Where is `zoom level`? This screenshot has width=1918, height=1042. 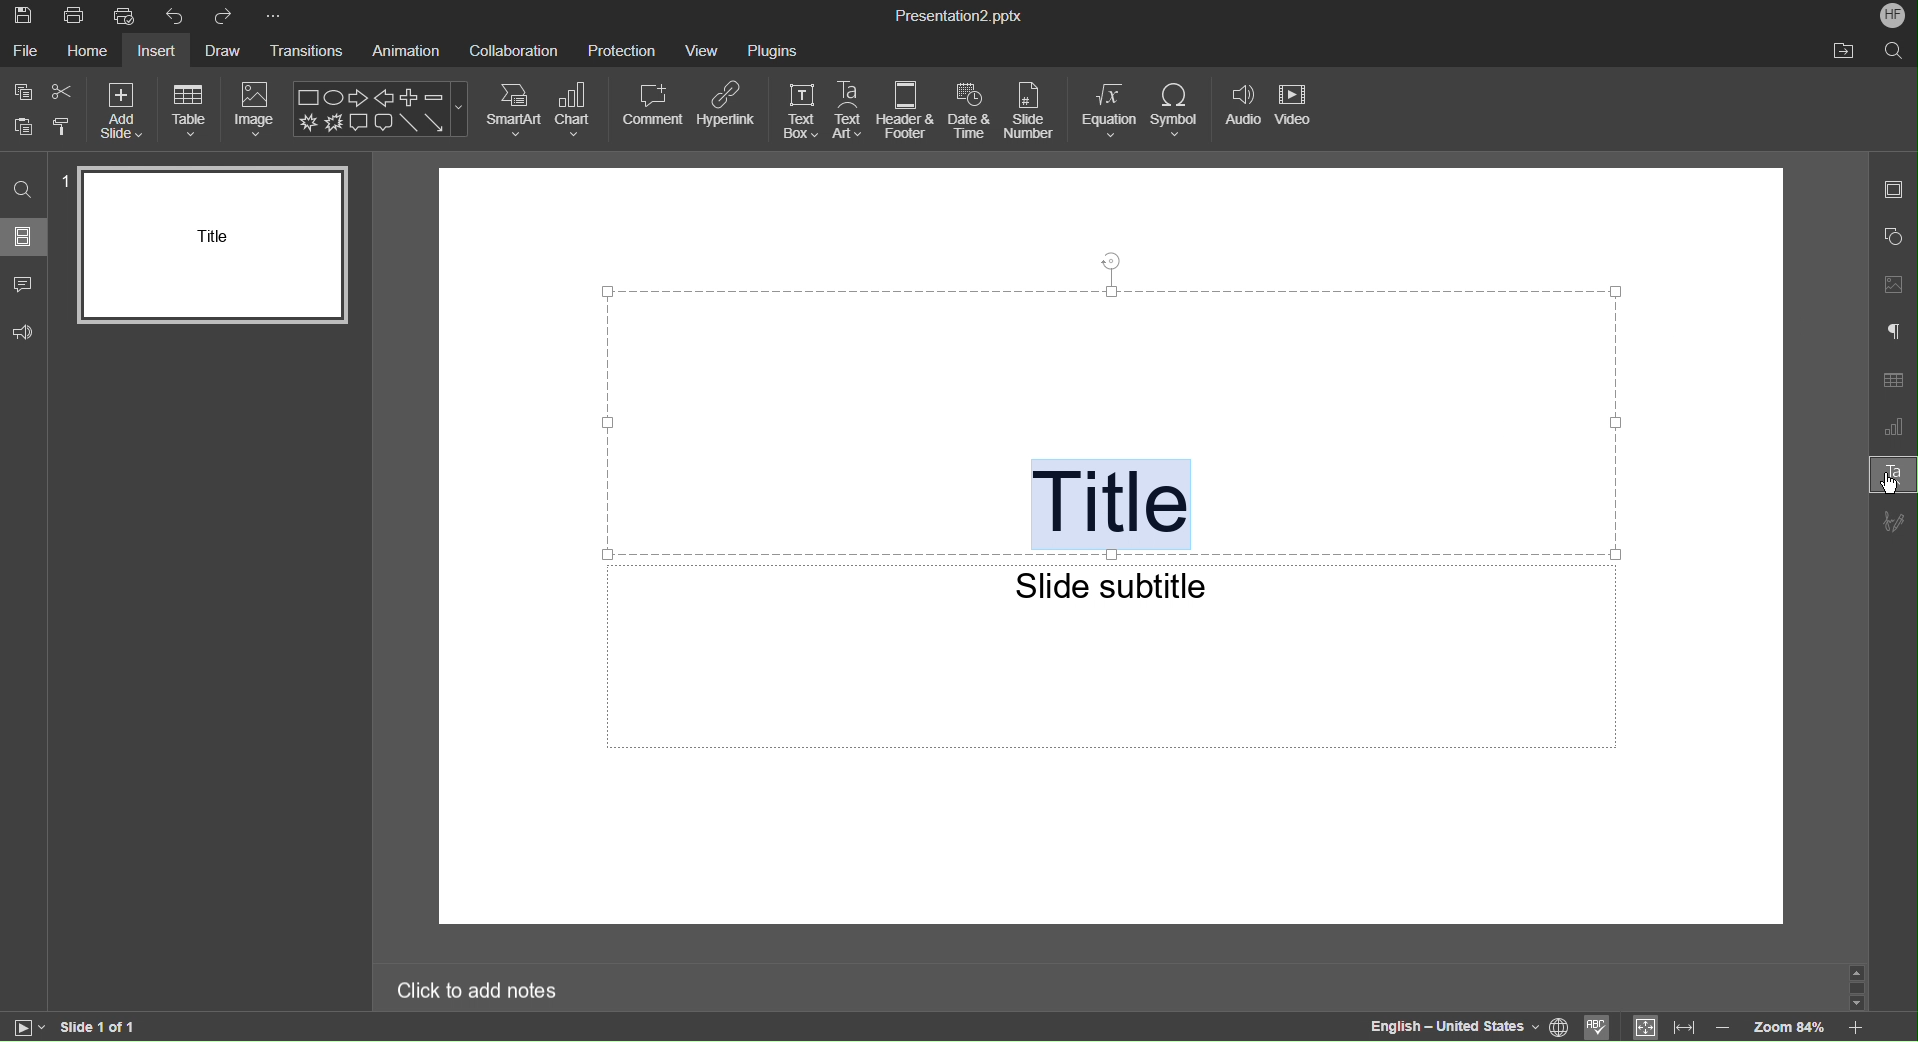 zoom level is located at coordinates (1791, 1026).